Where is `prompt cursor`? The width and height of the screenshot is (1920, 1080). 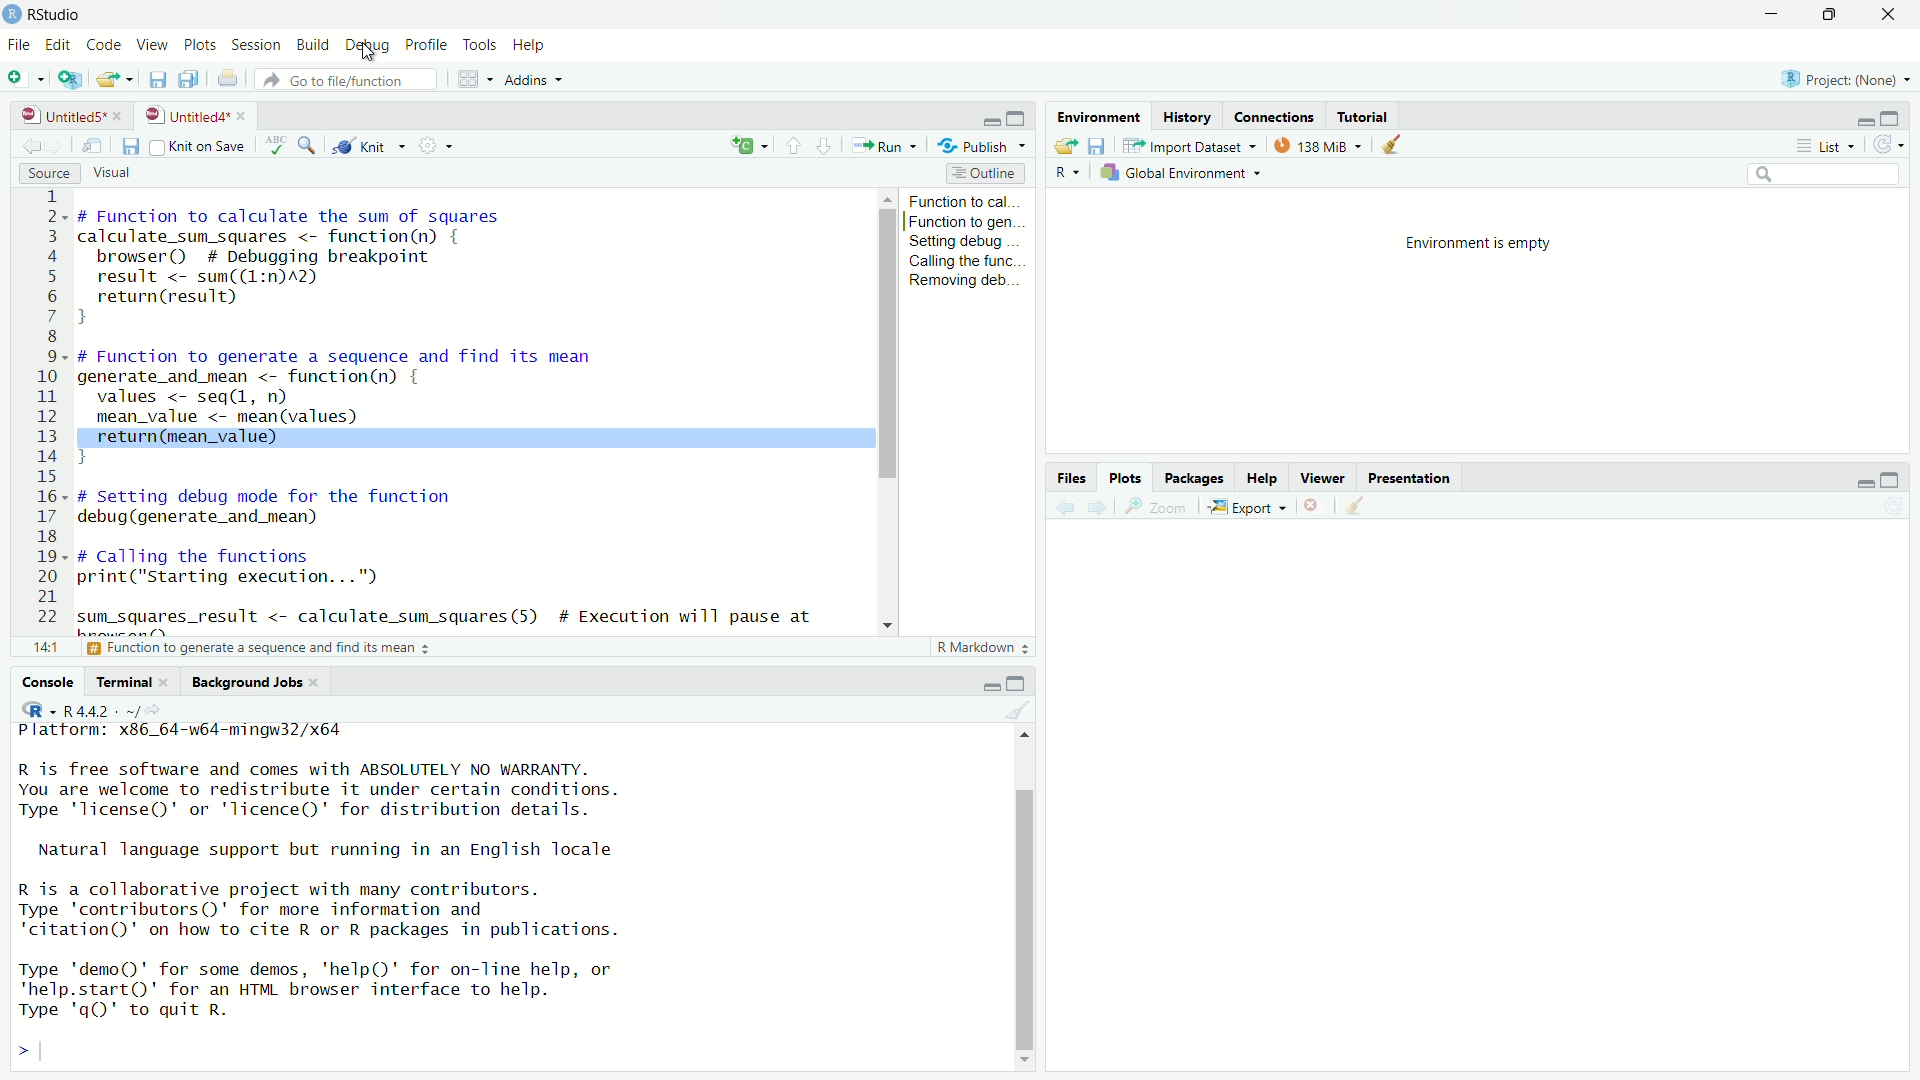 prompt cursor is located at coordinates (16, 1054).